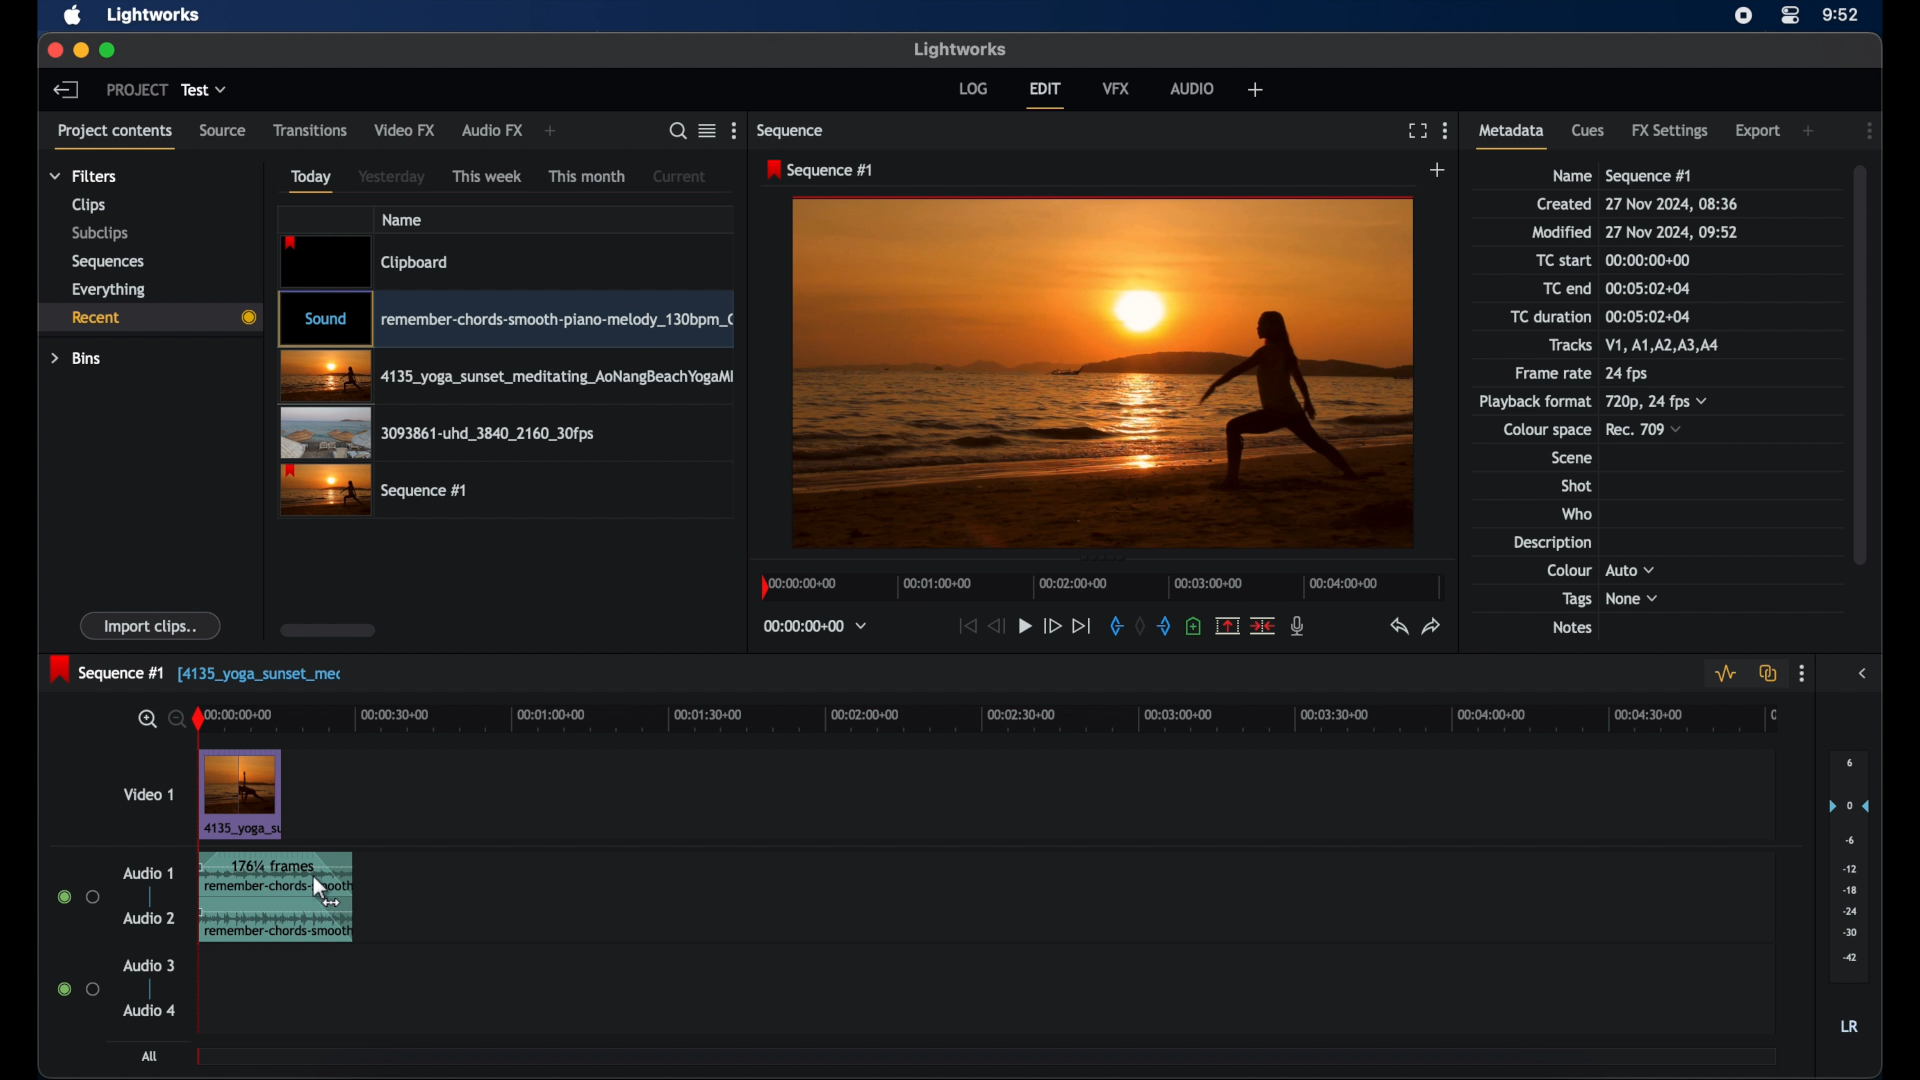 The height and width of the screenshot is (1080, 1920). I want to click on TC end, so click(1554, 288).